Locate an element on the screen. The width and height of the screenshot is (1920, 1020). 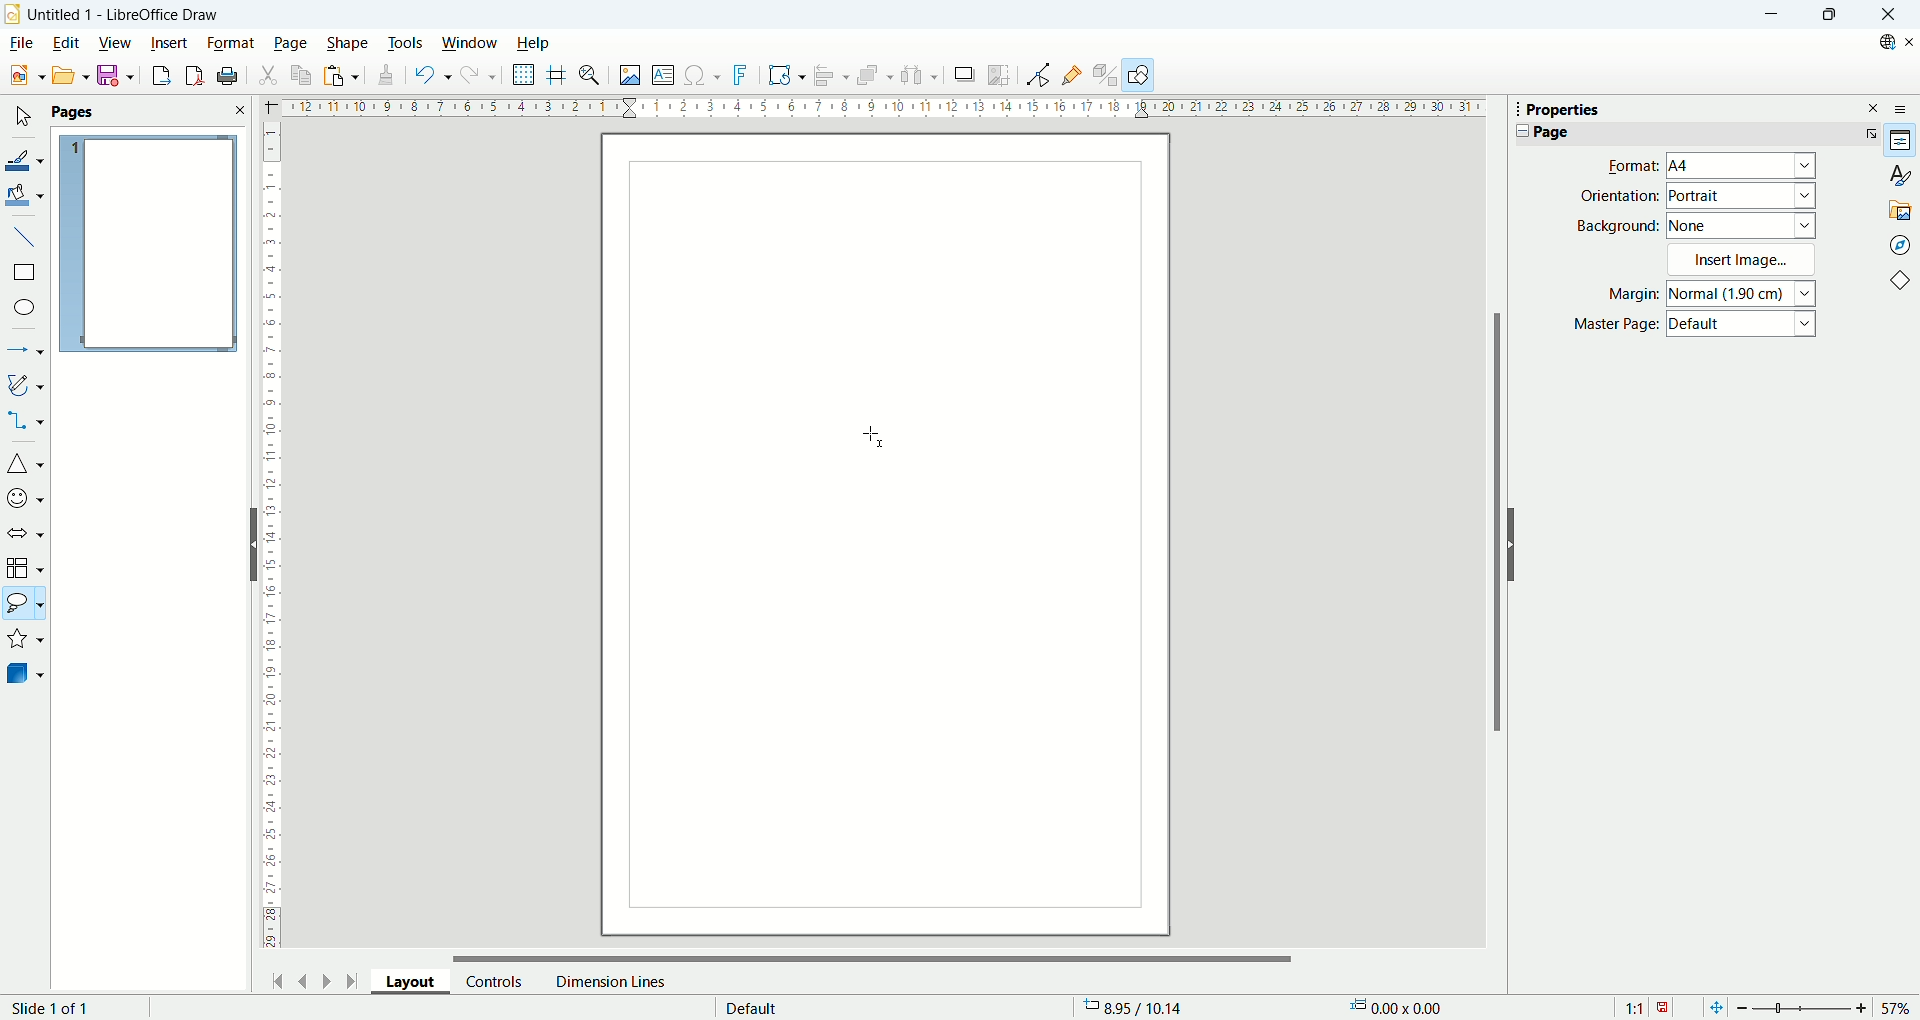
Cursor is located at coordinates (877, 434).